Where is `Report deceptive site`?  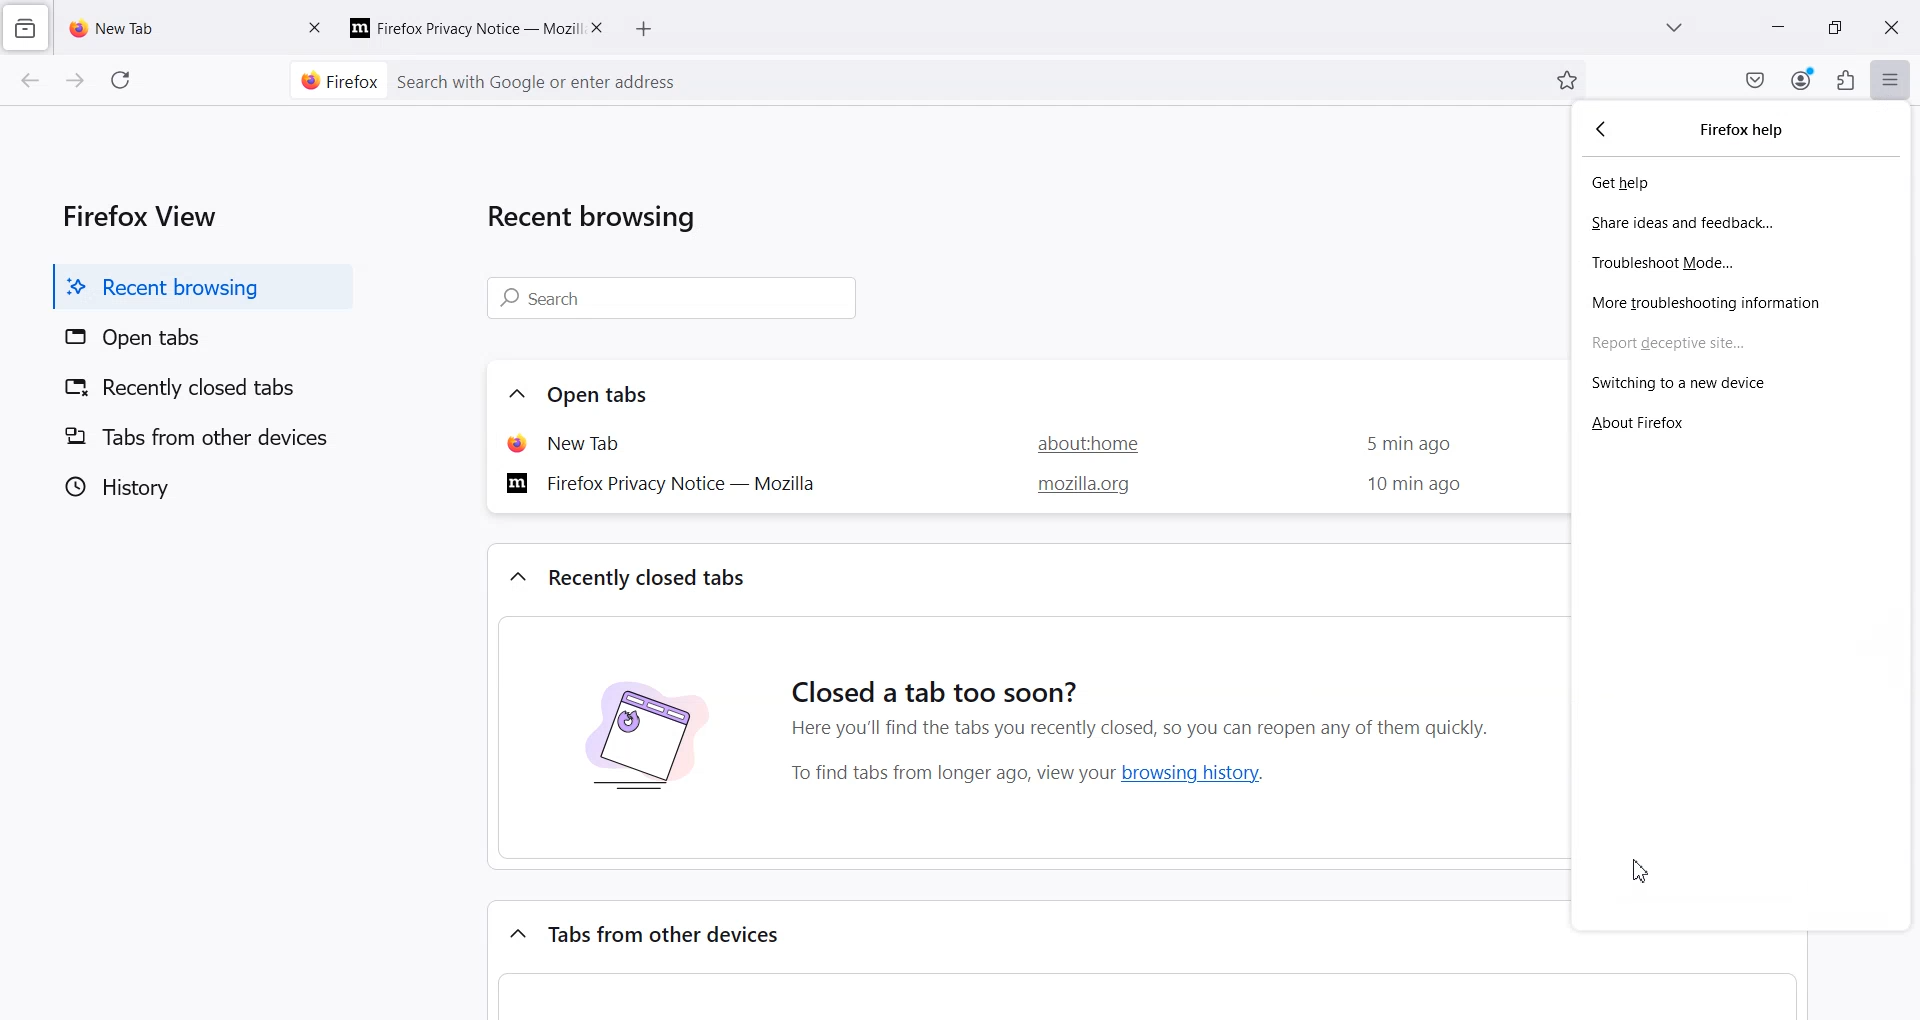
Report deceptive site is located at coordinates (1741, 341).